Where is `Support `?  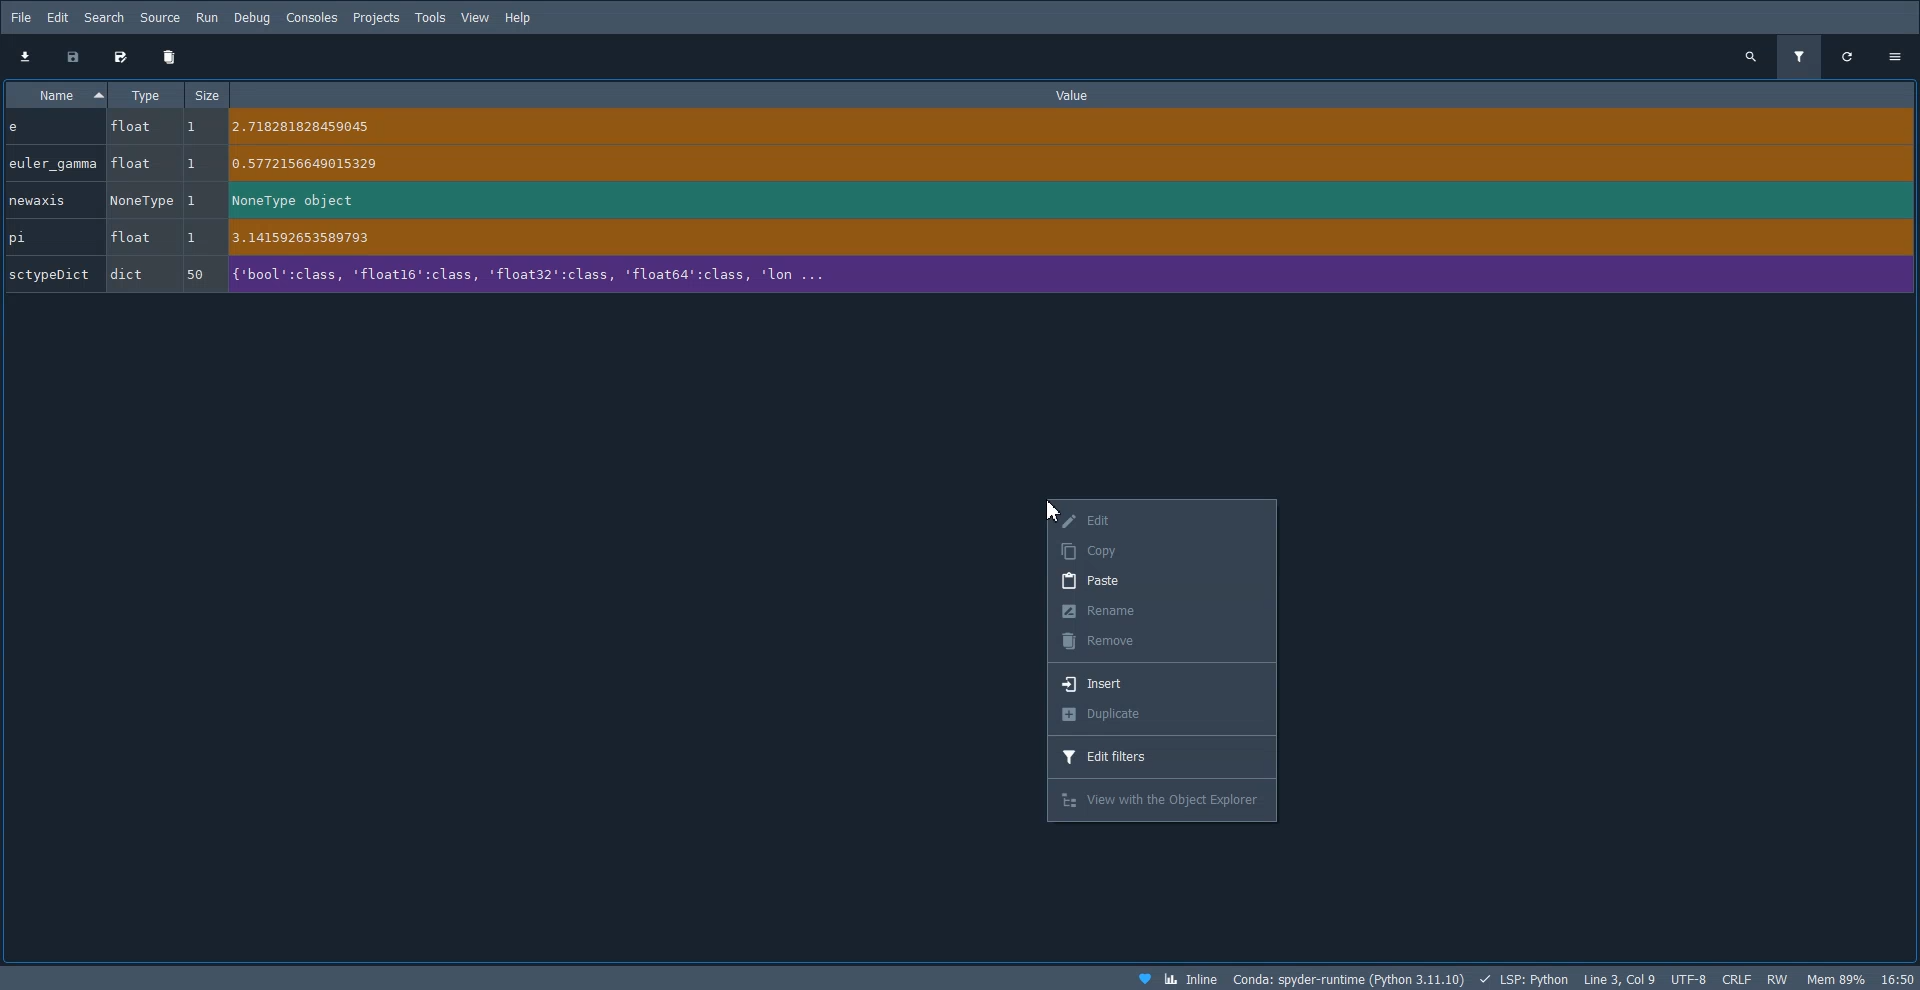
Support  is located at coordinates (1144, 977).